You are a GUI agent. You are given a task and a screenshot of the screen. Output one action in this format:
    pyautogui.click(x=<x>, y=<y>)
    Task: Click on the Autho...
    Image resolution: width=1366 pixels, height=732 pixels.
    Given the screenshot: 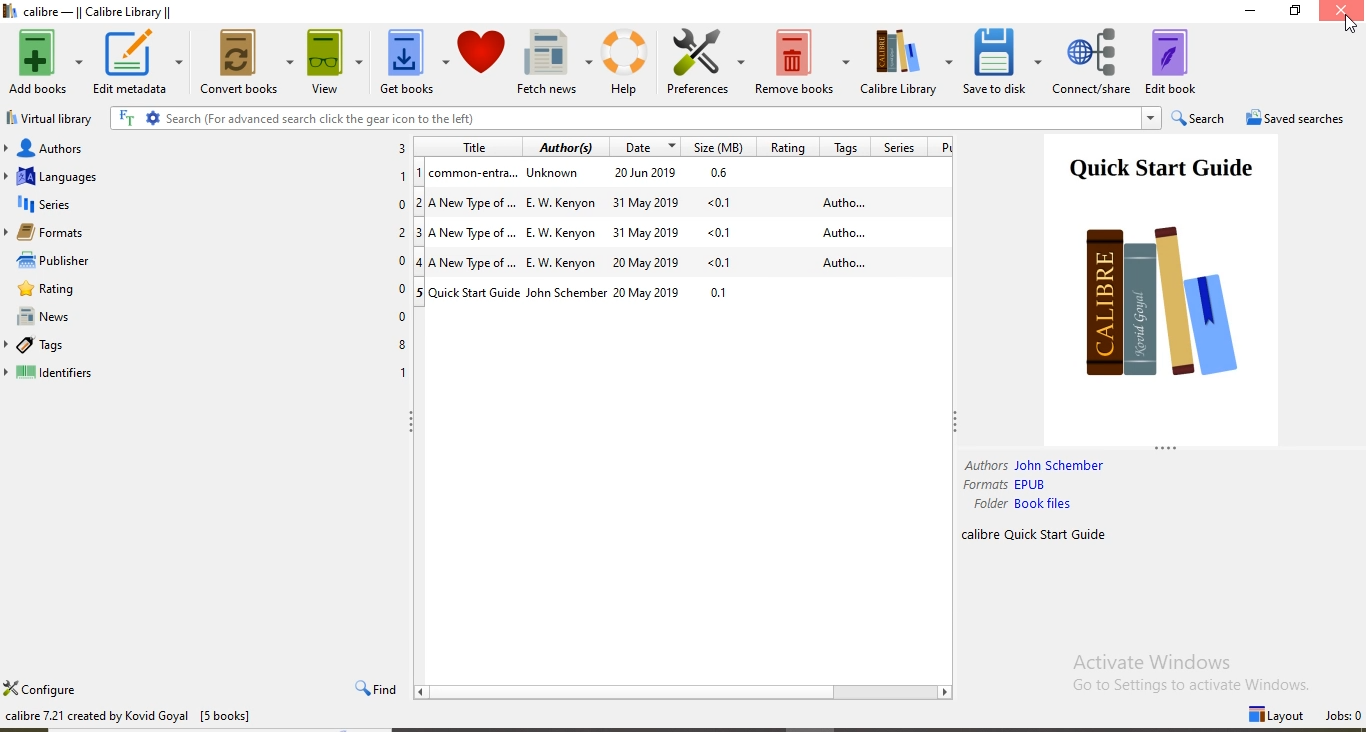 What is the action you would take?
    pyautogui.click(x=840, y=202)
    